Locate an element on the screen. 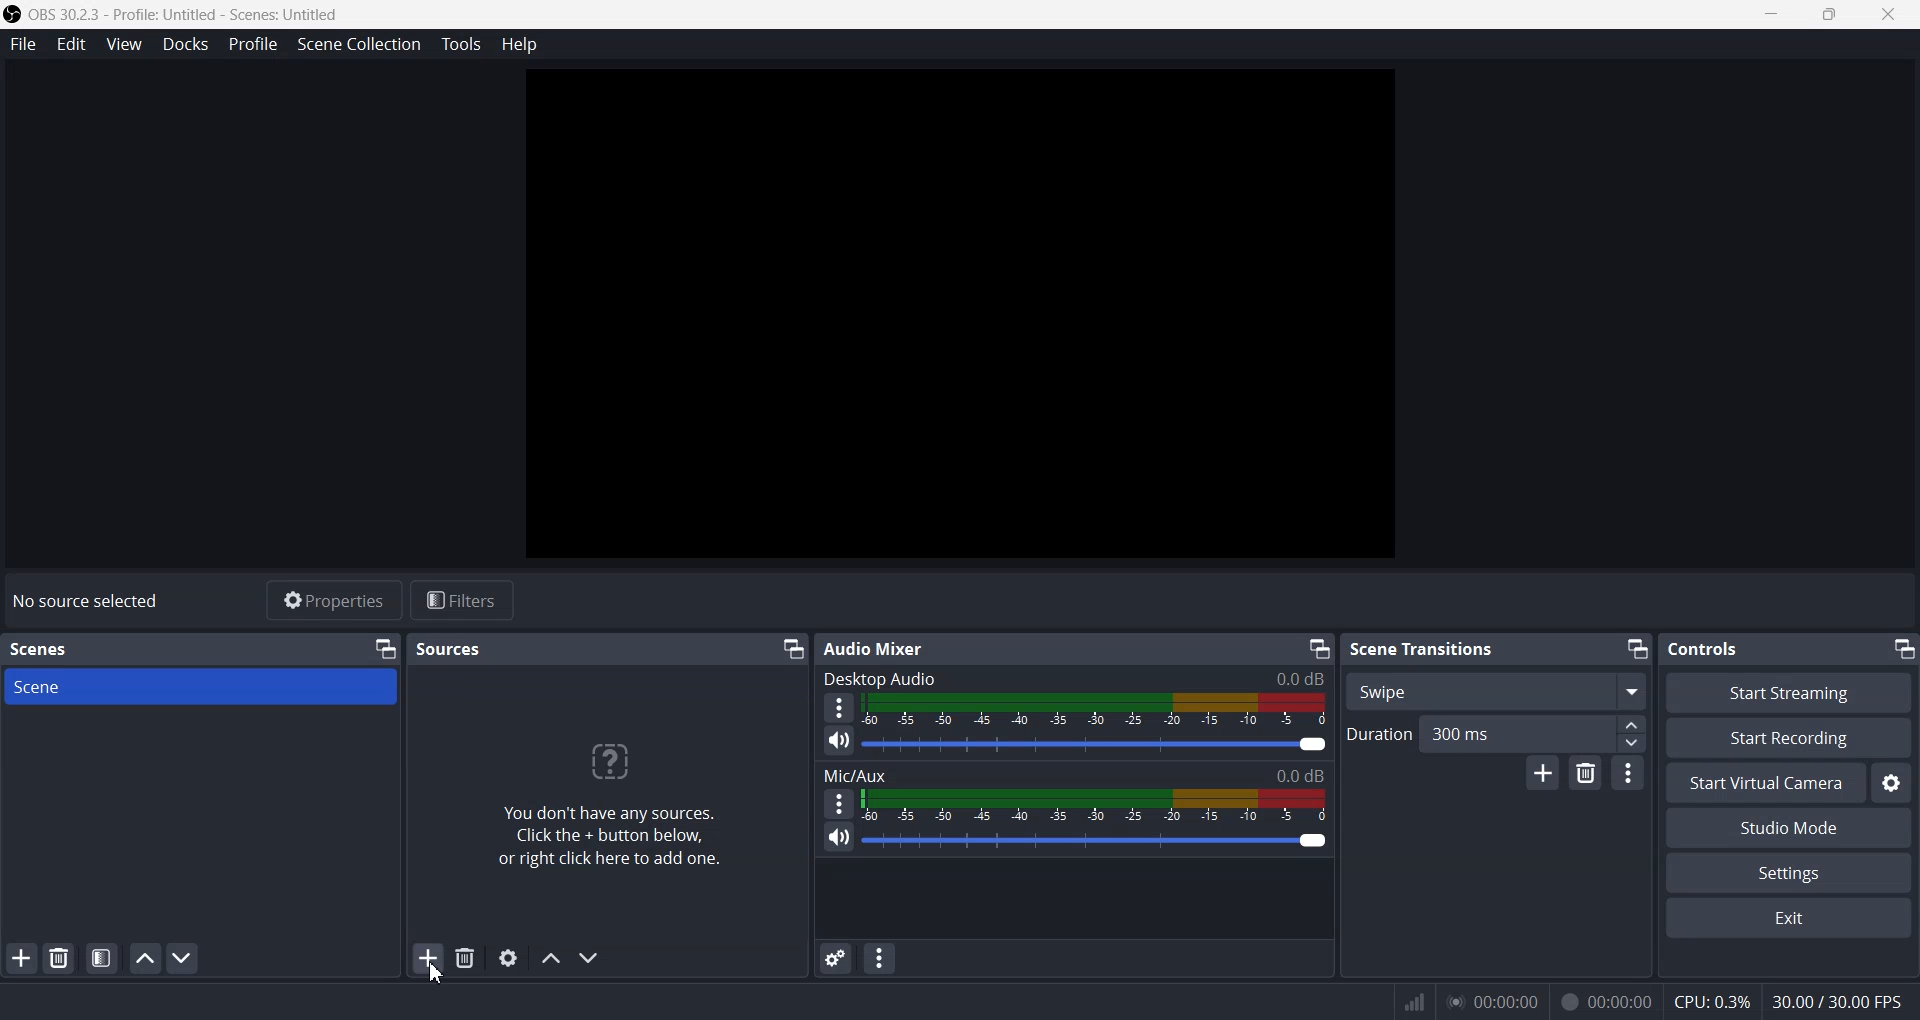 The image size is (1920, 1020). 00.00.00 is located at coordinates (1494, 1001).